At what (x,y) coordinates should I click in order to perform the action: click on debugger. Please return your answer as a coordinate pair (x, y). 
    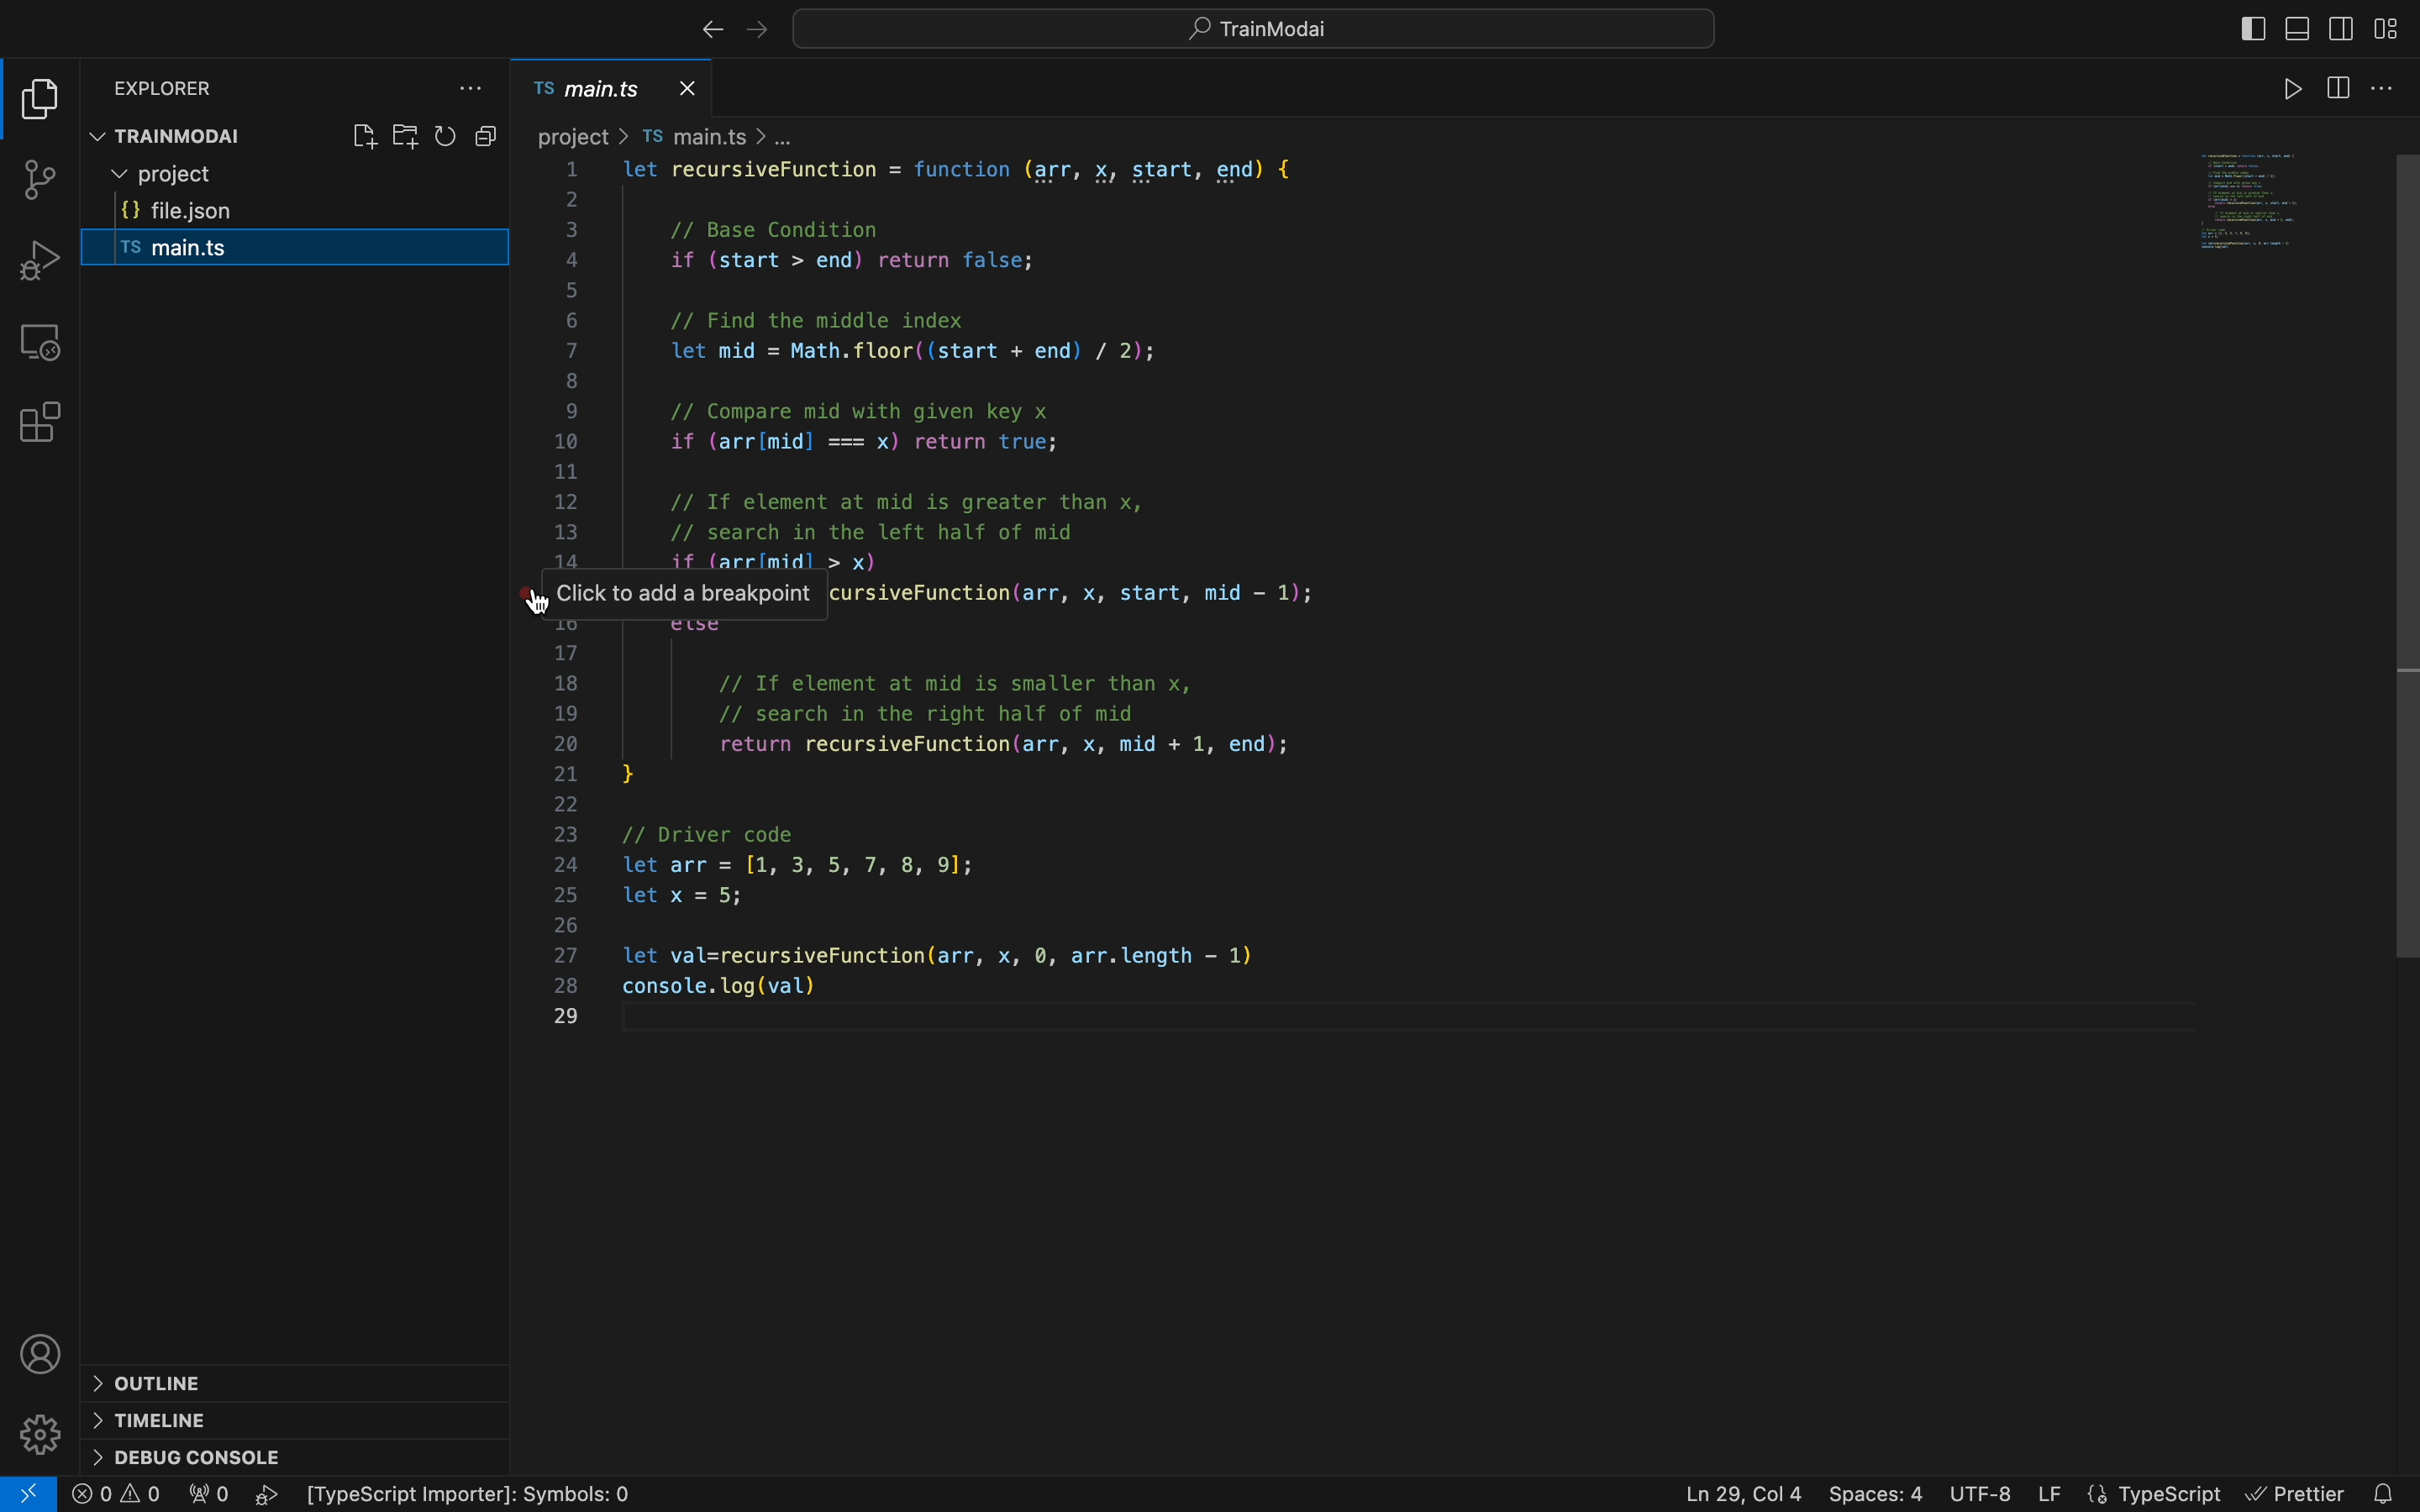
    Looking at the image, I should click on (44, 258).